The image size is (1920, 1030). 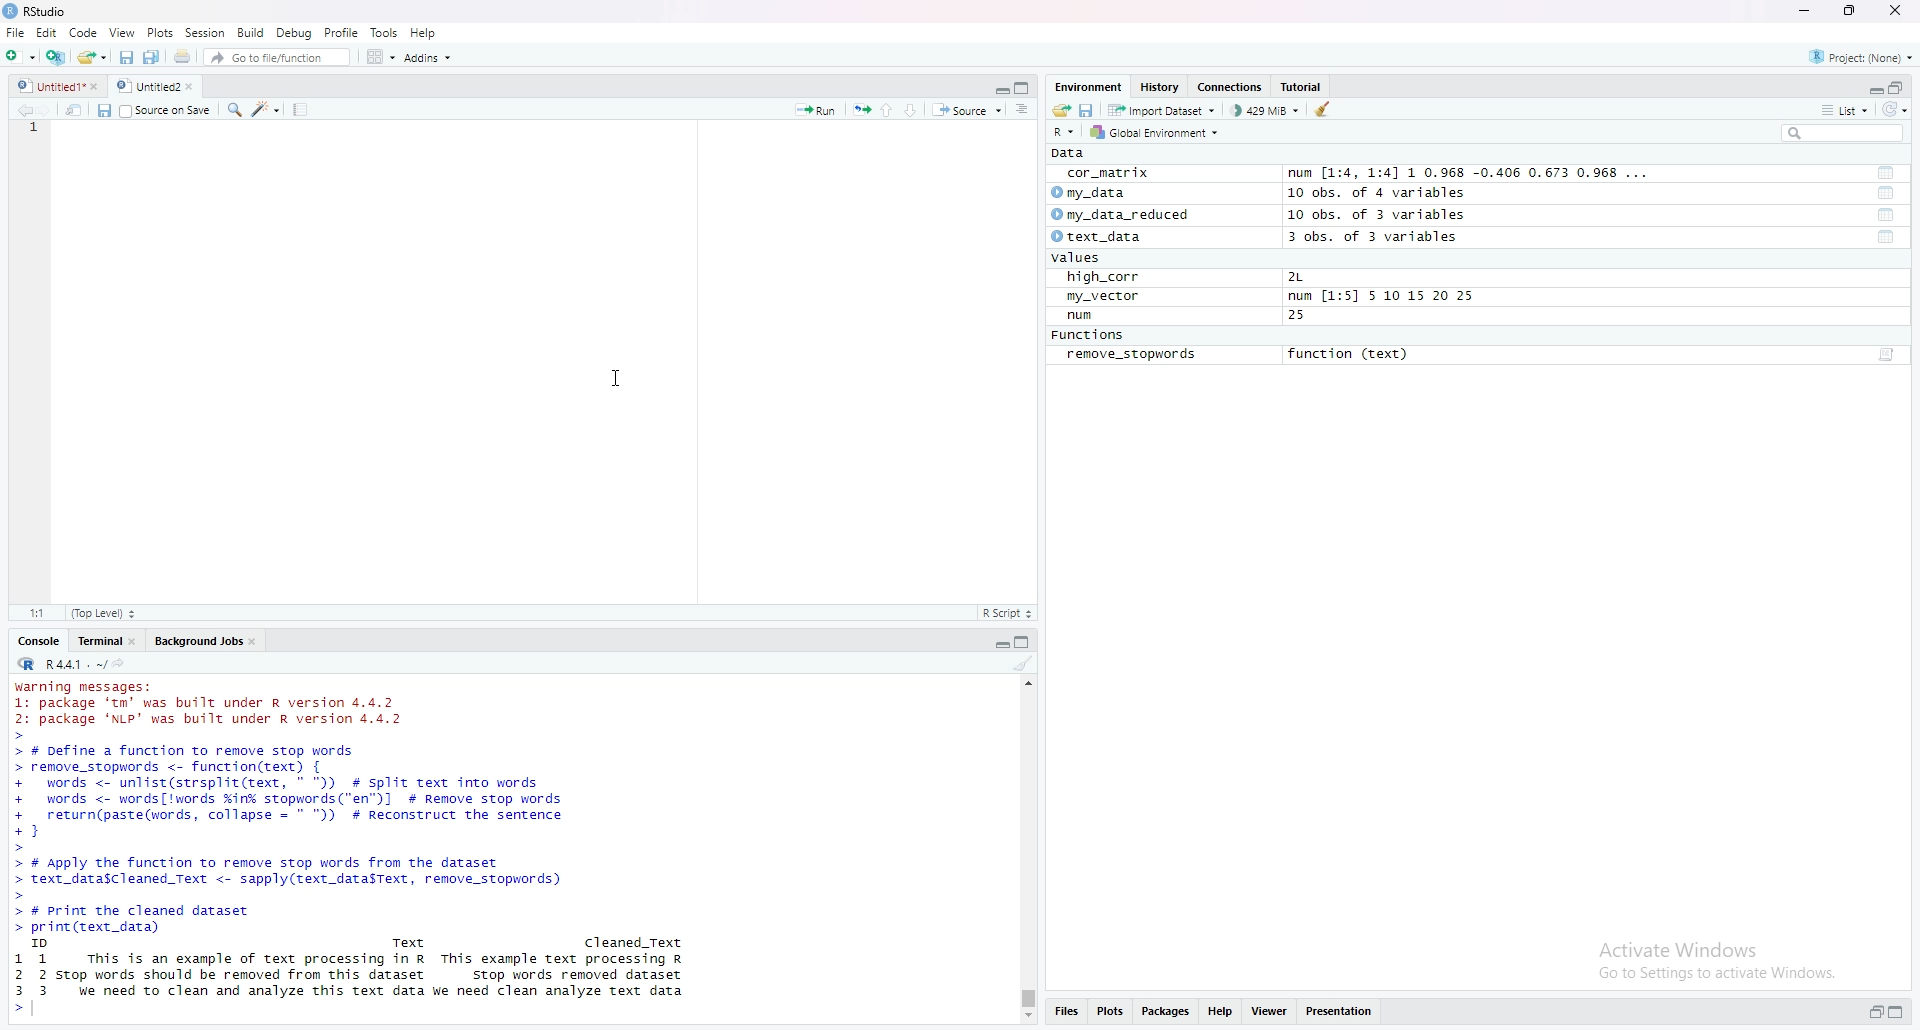 I want to click on R, so click(x=1067, y=134).